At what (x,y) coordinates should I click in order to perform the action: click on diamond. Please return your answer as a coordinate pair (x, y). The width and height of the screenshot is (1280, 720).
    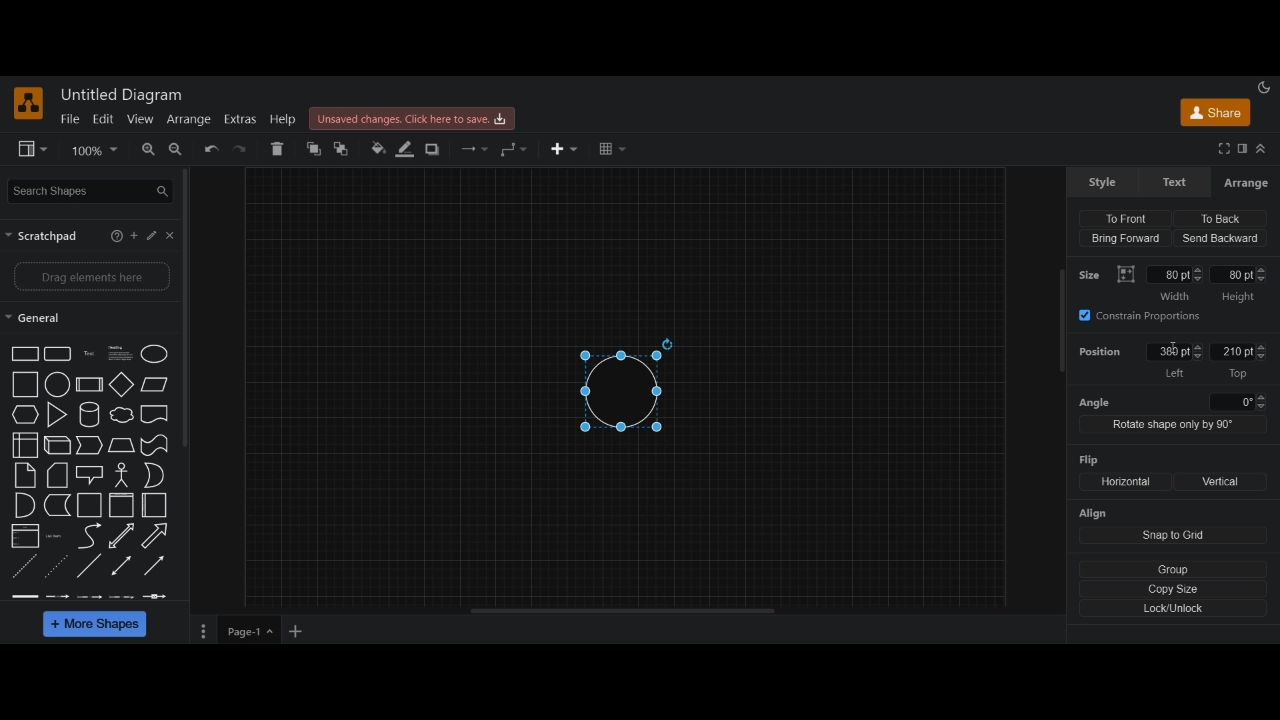
    Looking at the image, I should click on (123, 386).